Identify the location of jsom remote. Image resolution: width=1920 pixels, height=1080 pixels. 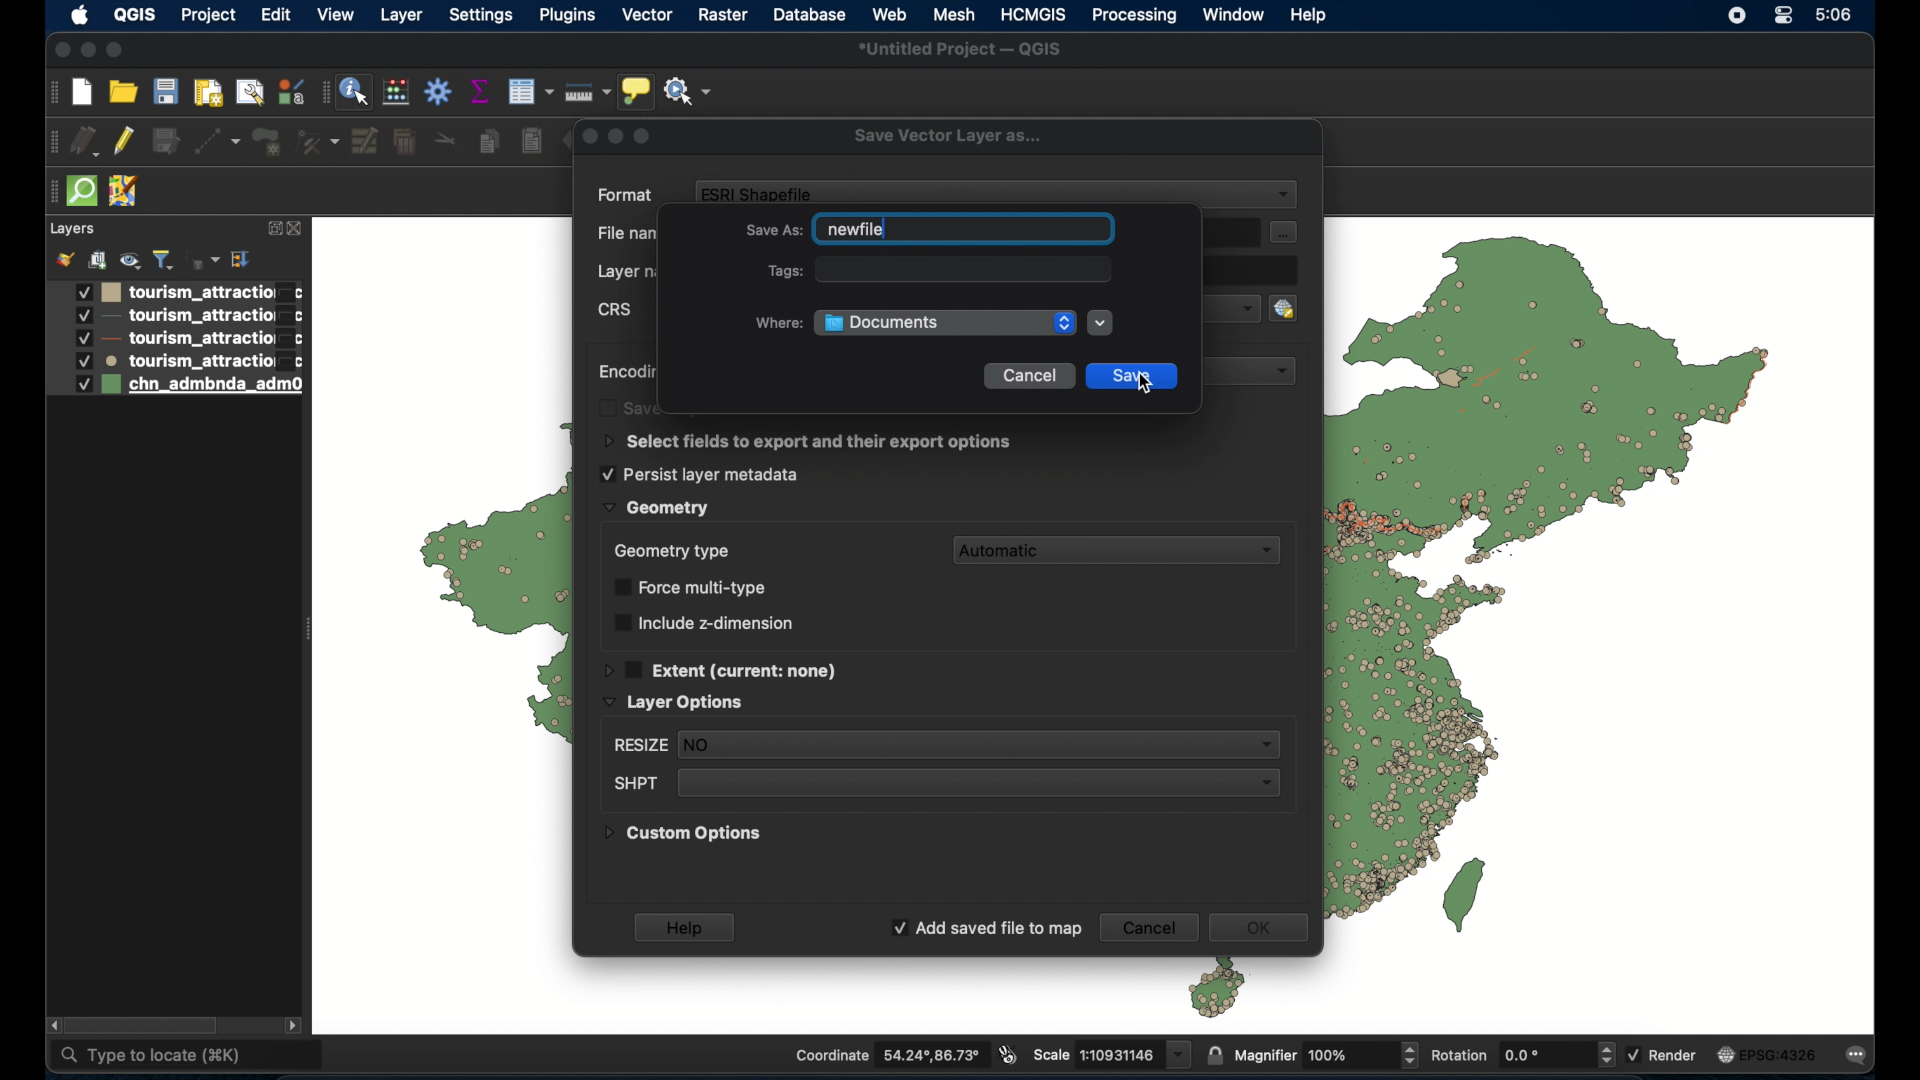
(125, 192).